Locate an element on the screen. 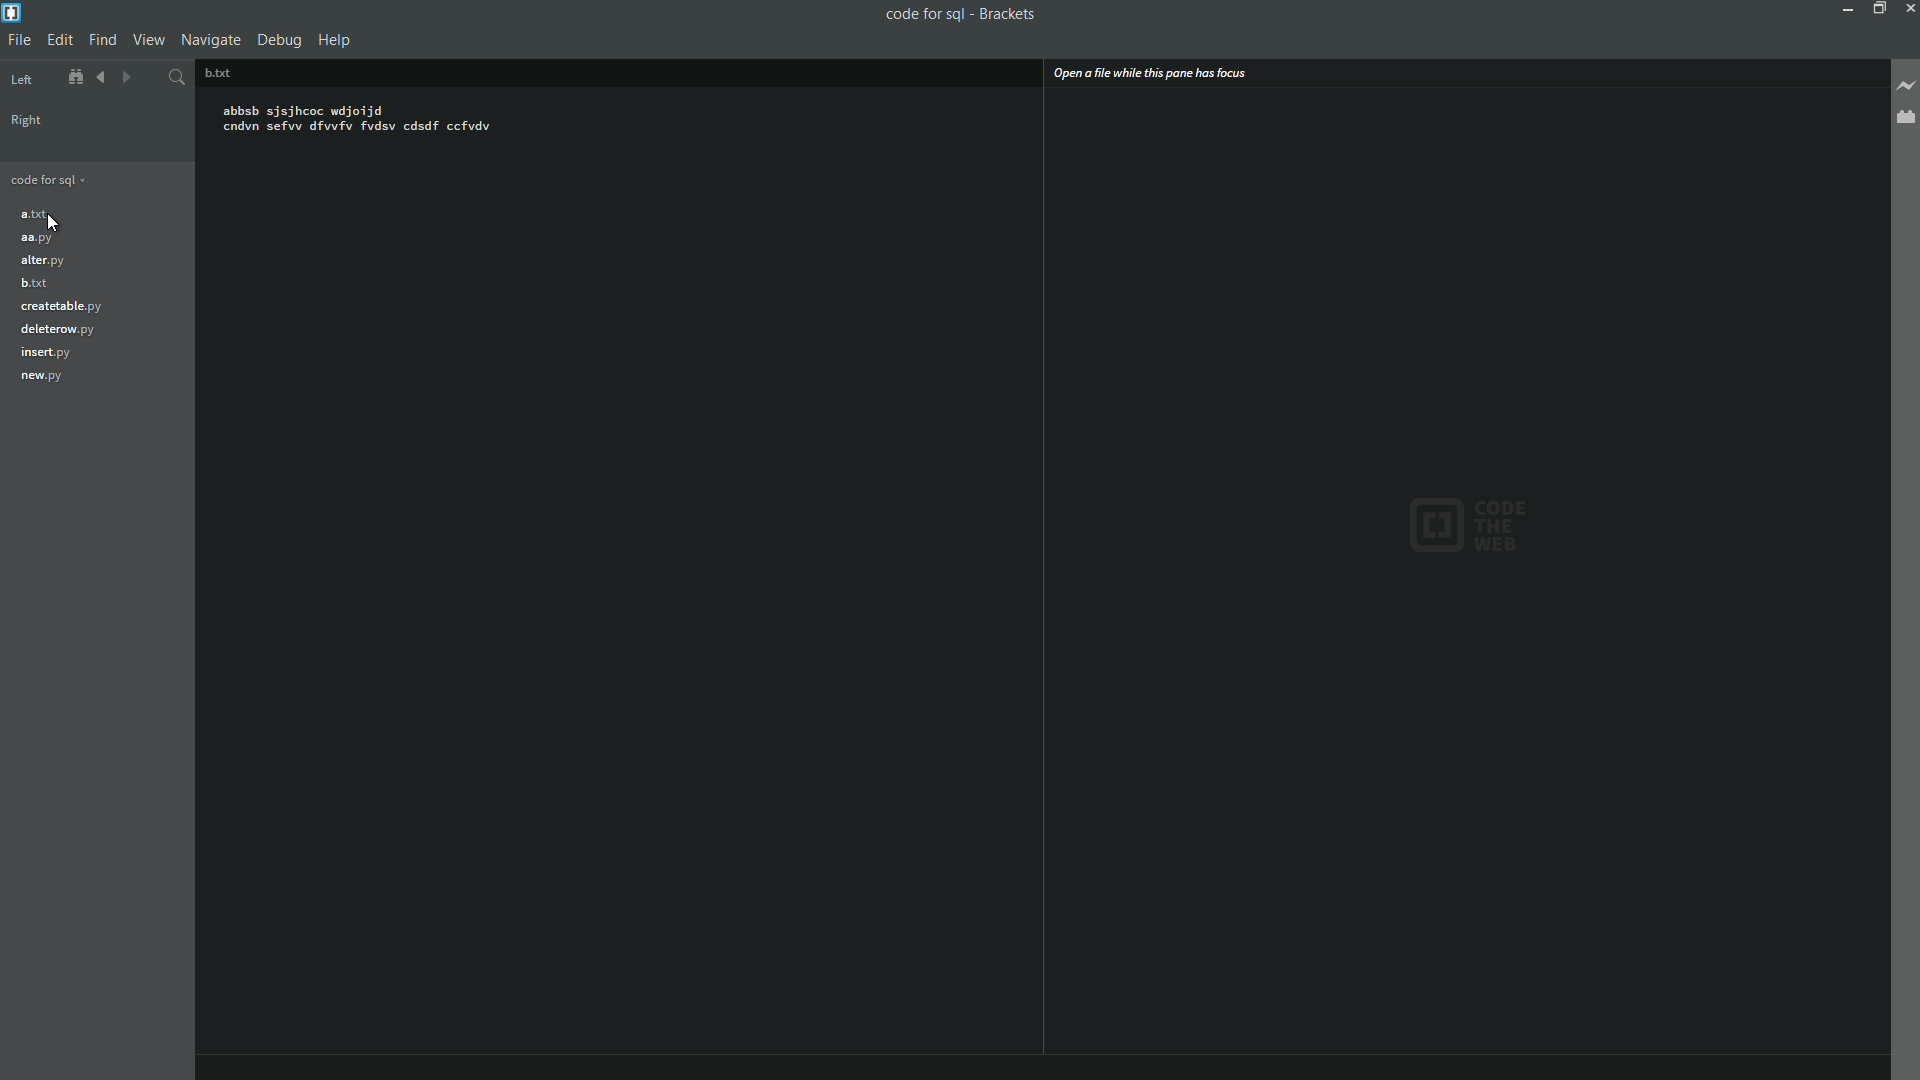  Minimize is located at coordinates (1843, 8).